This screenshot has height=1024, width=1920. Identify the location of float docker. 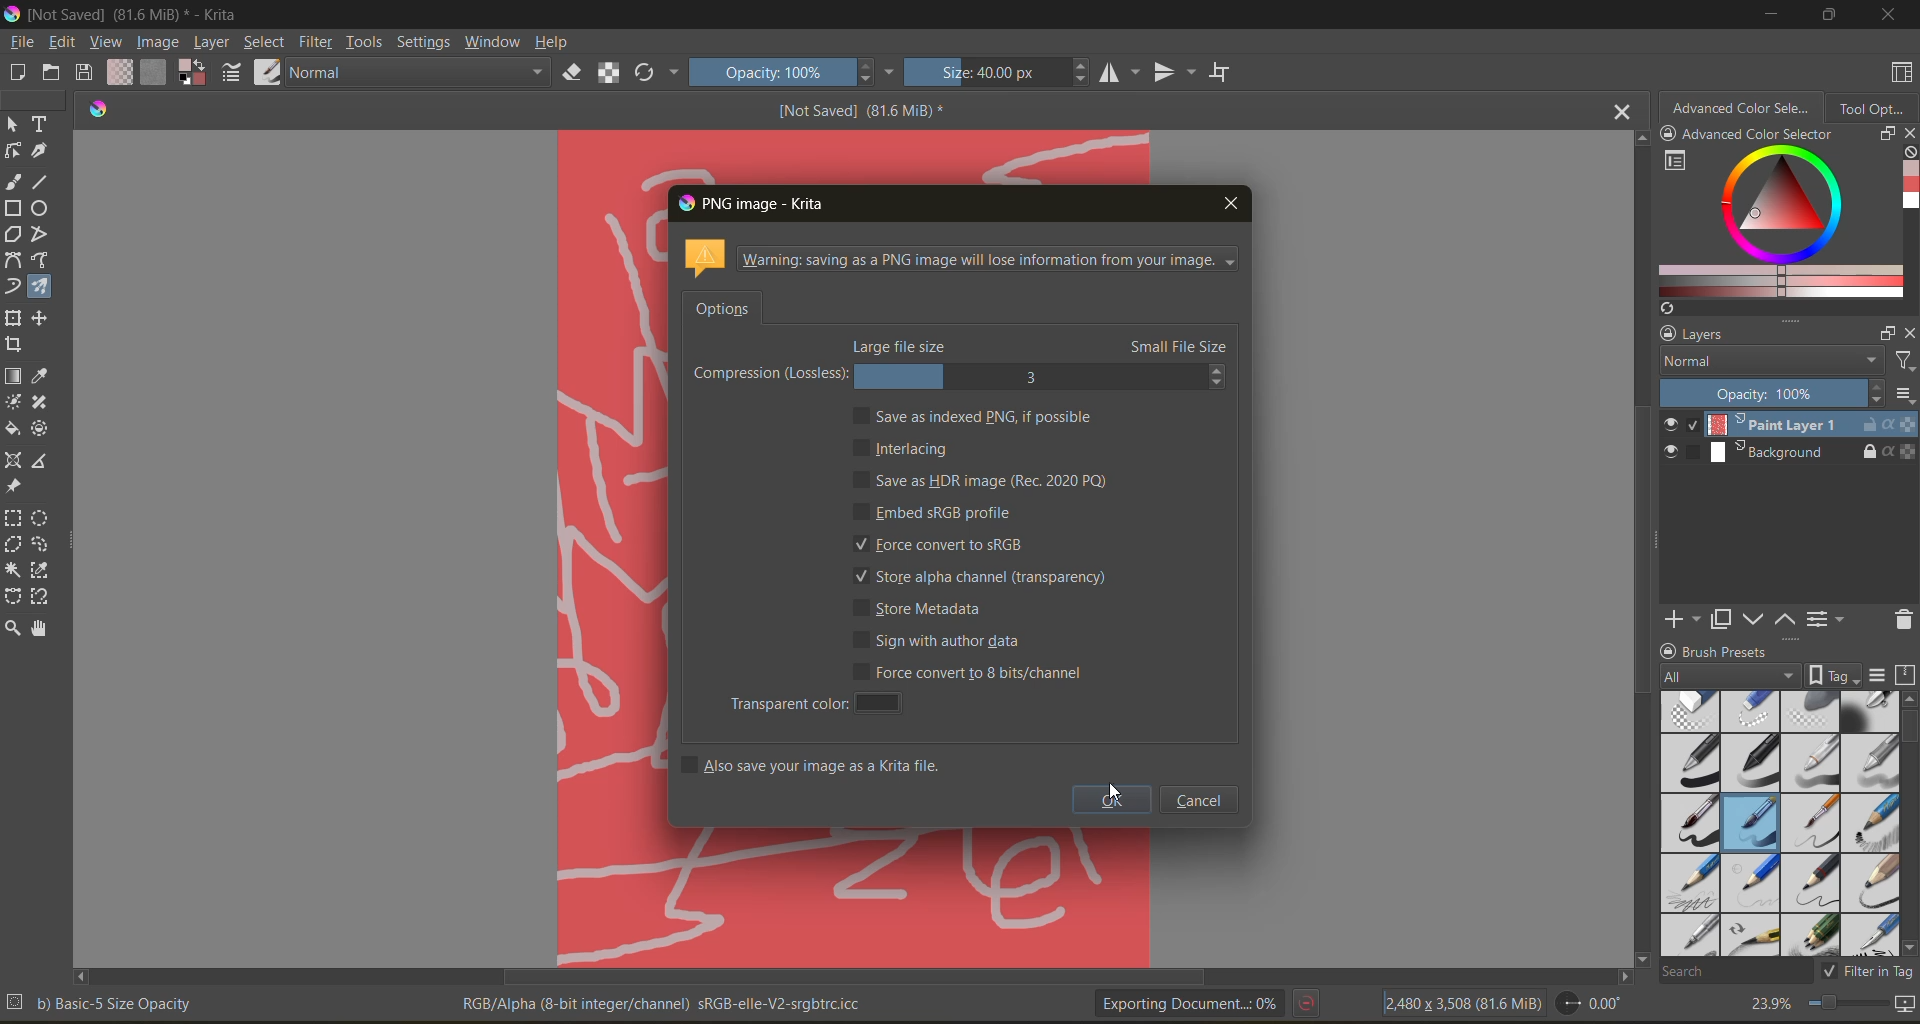
(1887, 334).